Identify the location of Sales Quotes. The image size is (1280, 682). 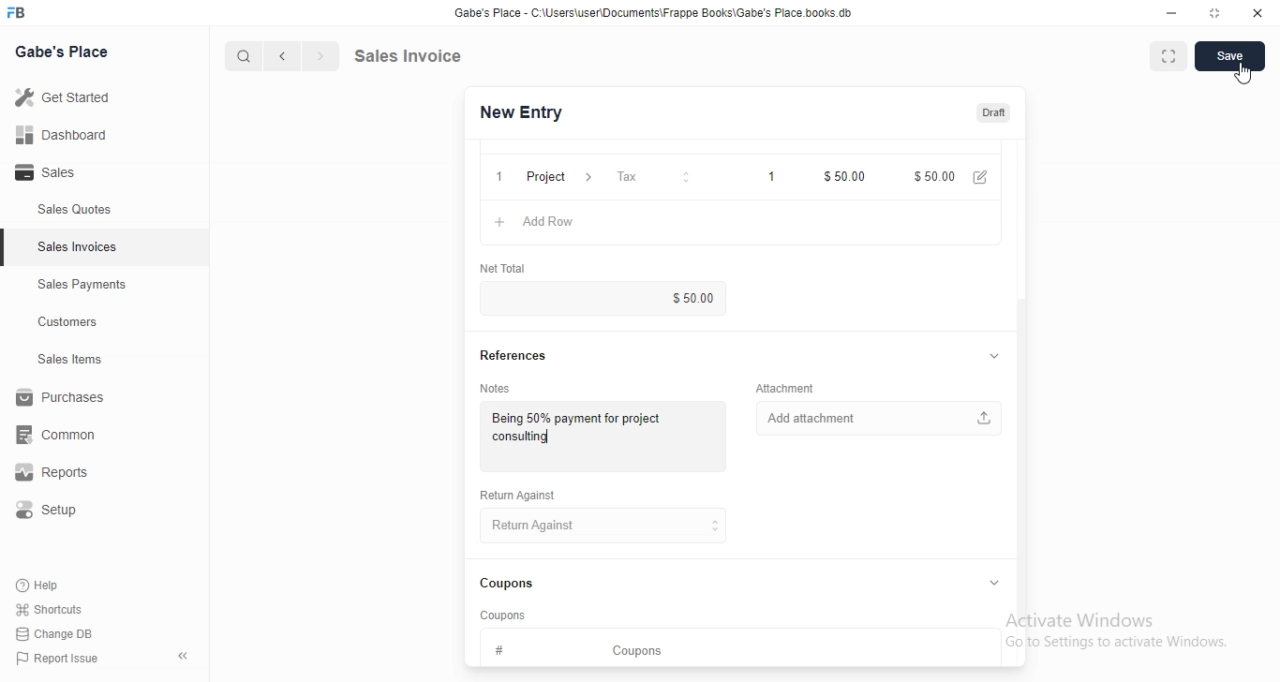
(64, 210).